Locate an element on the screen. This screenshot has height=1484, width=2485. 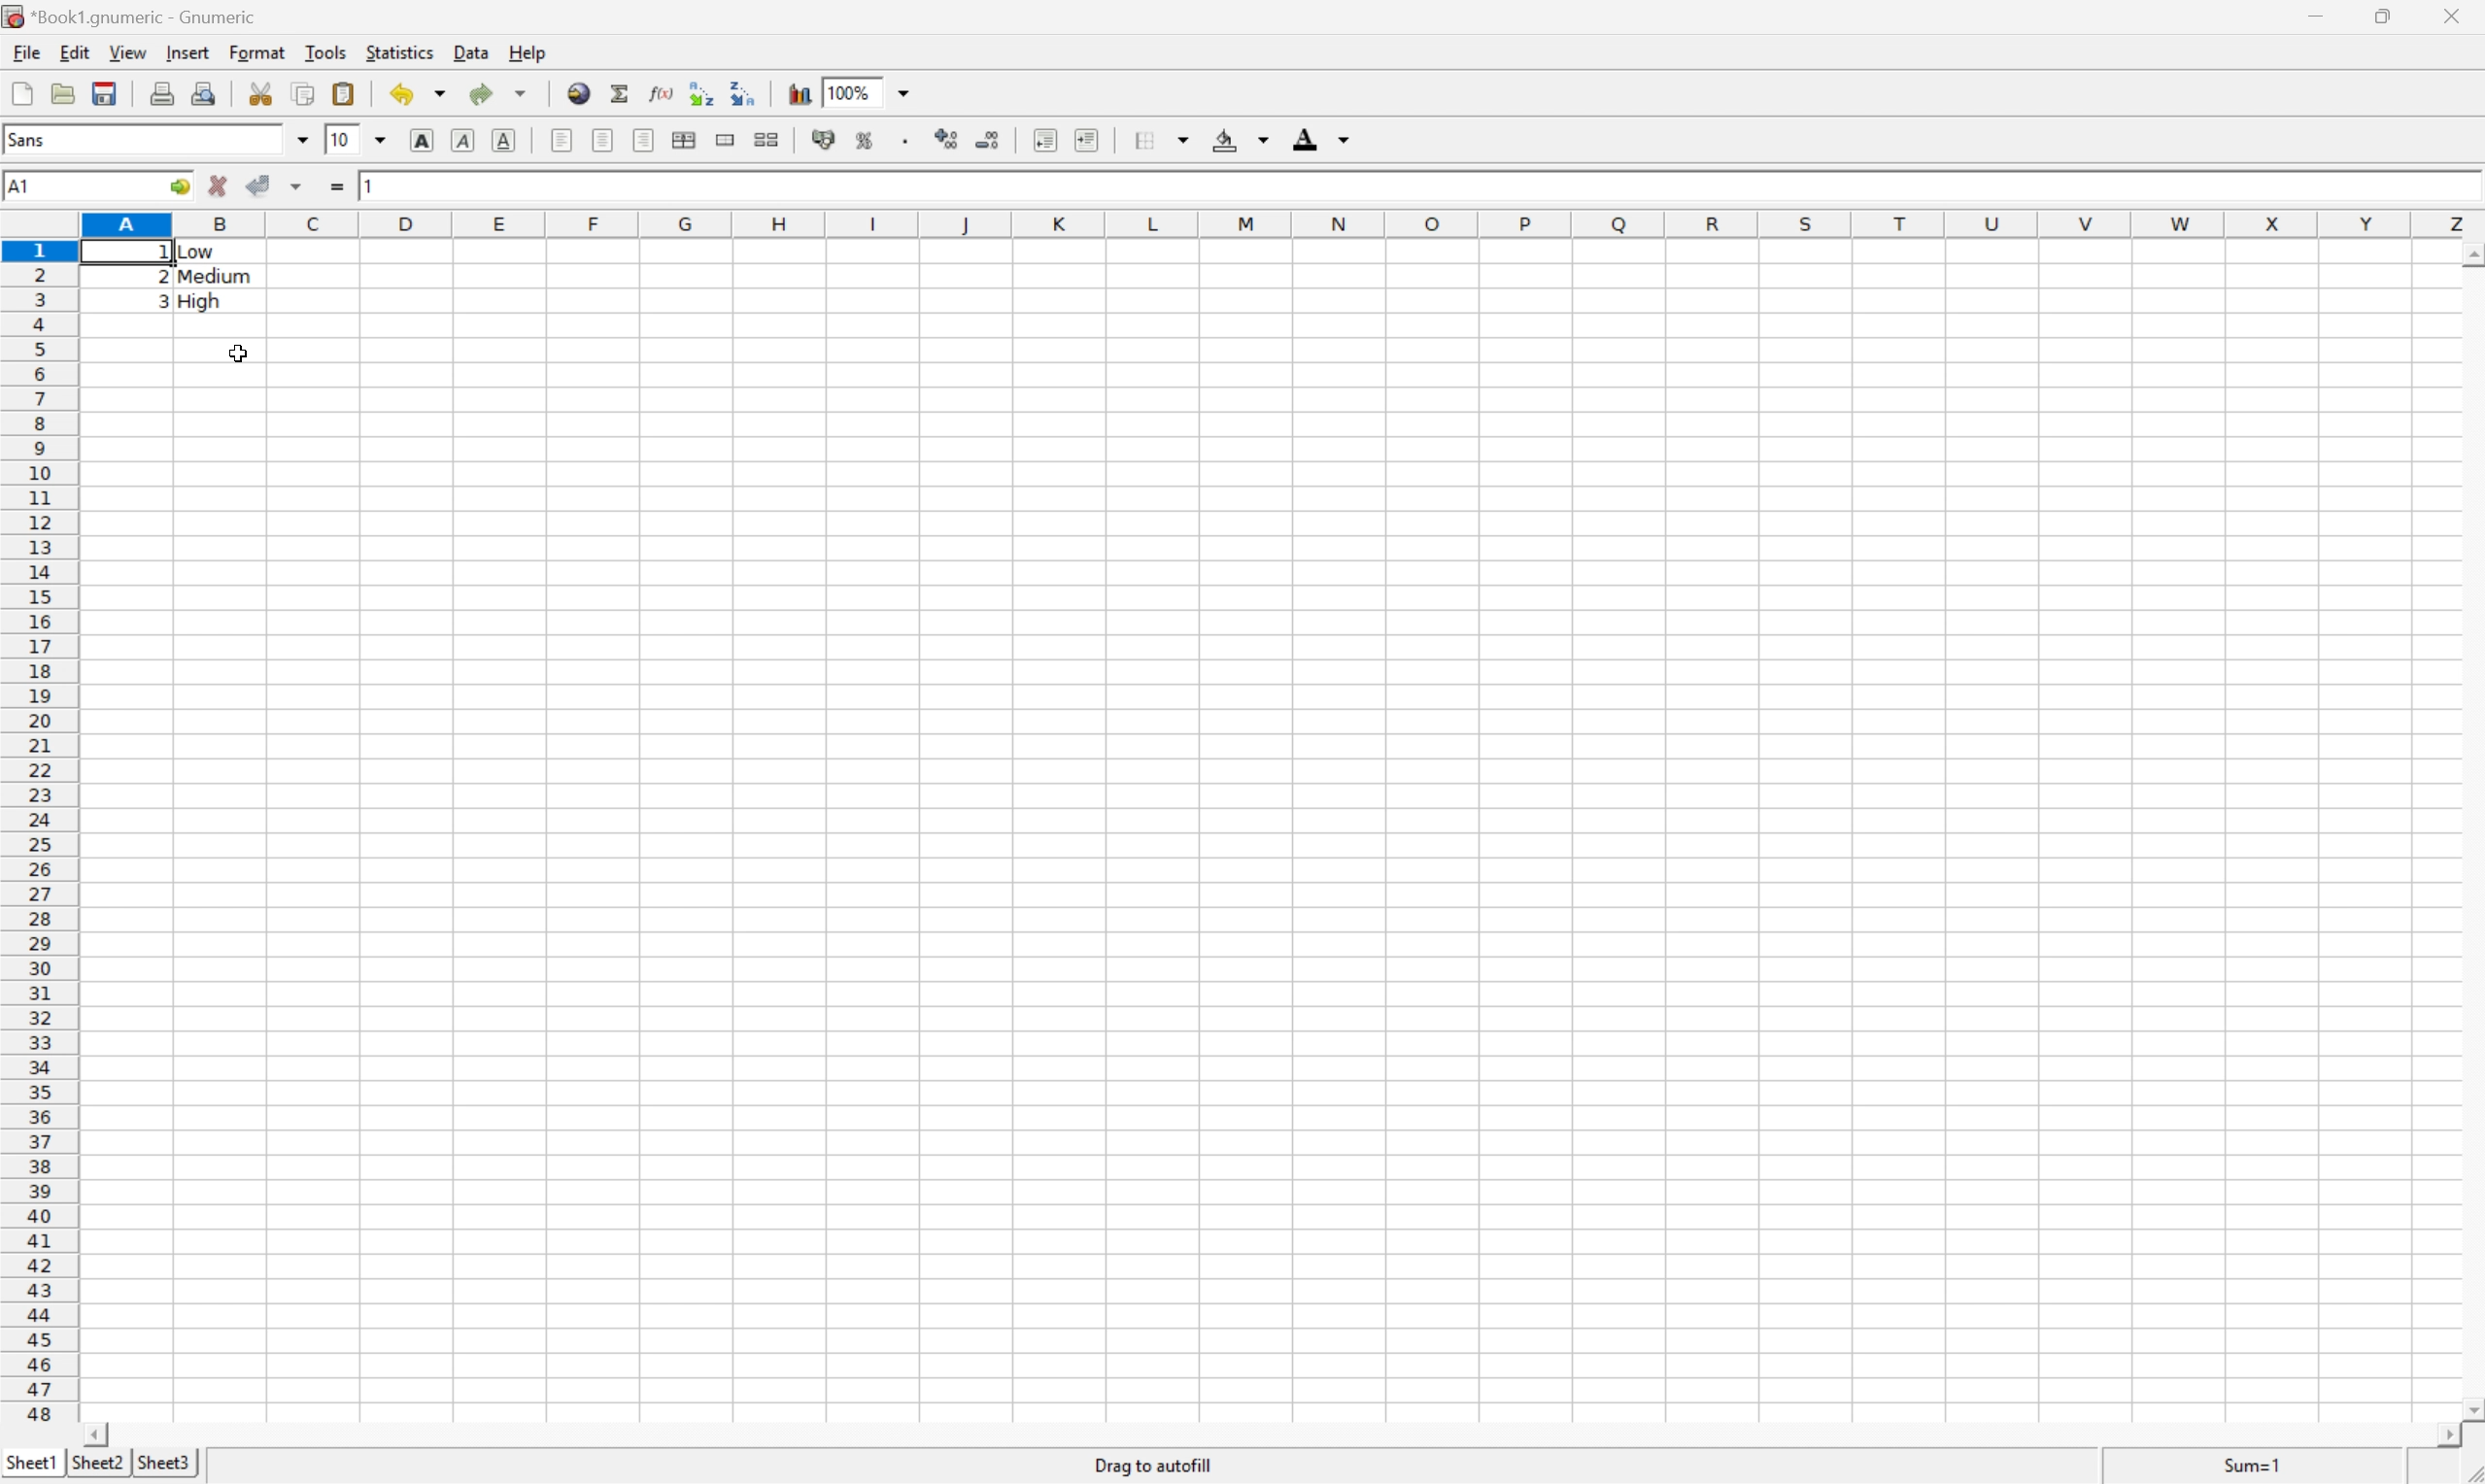
Column names is located at coordinates (1277, 224).